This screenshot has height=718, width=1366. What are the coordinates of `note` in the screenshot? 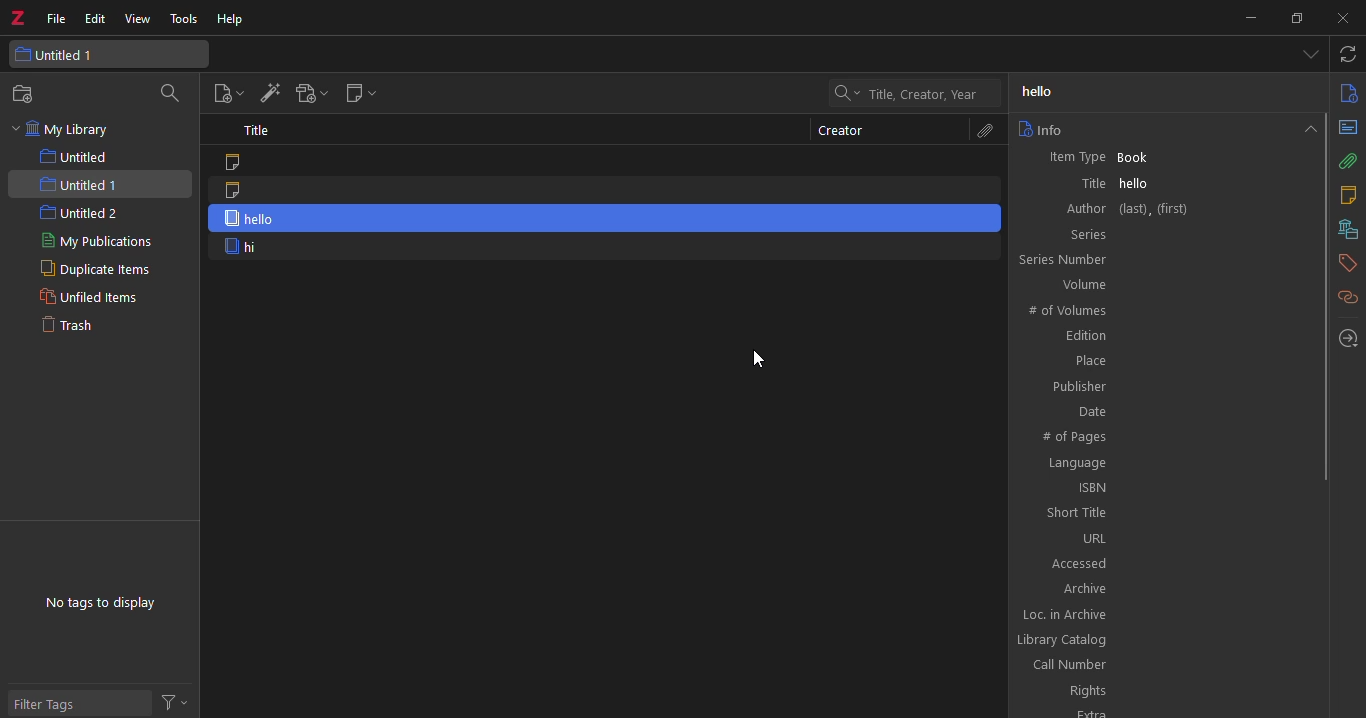 It's located at (602, 191).